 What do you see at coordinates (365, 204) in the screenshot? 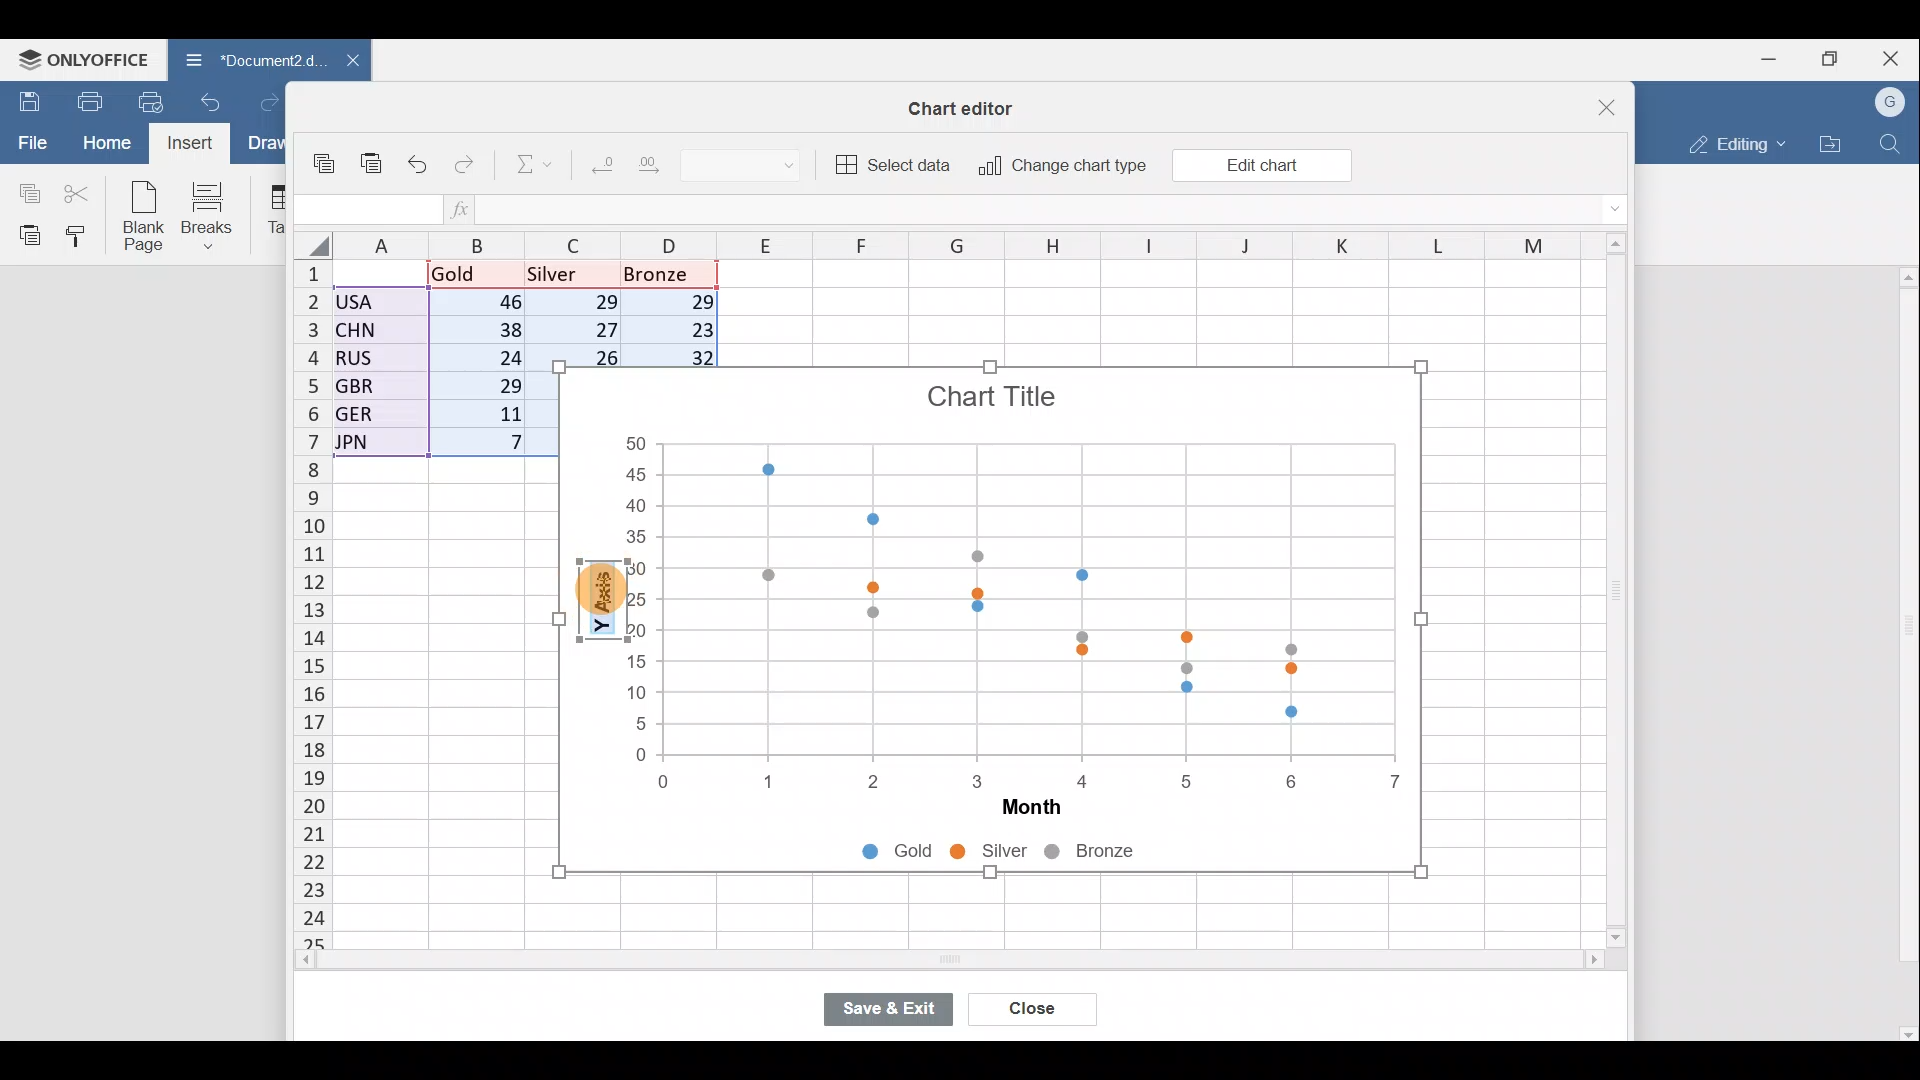
I see `Cell name` at bounding box center [365, 204].